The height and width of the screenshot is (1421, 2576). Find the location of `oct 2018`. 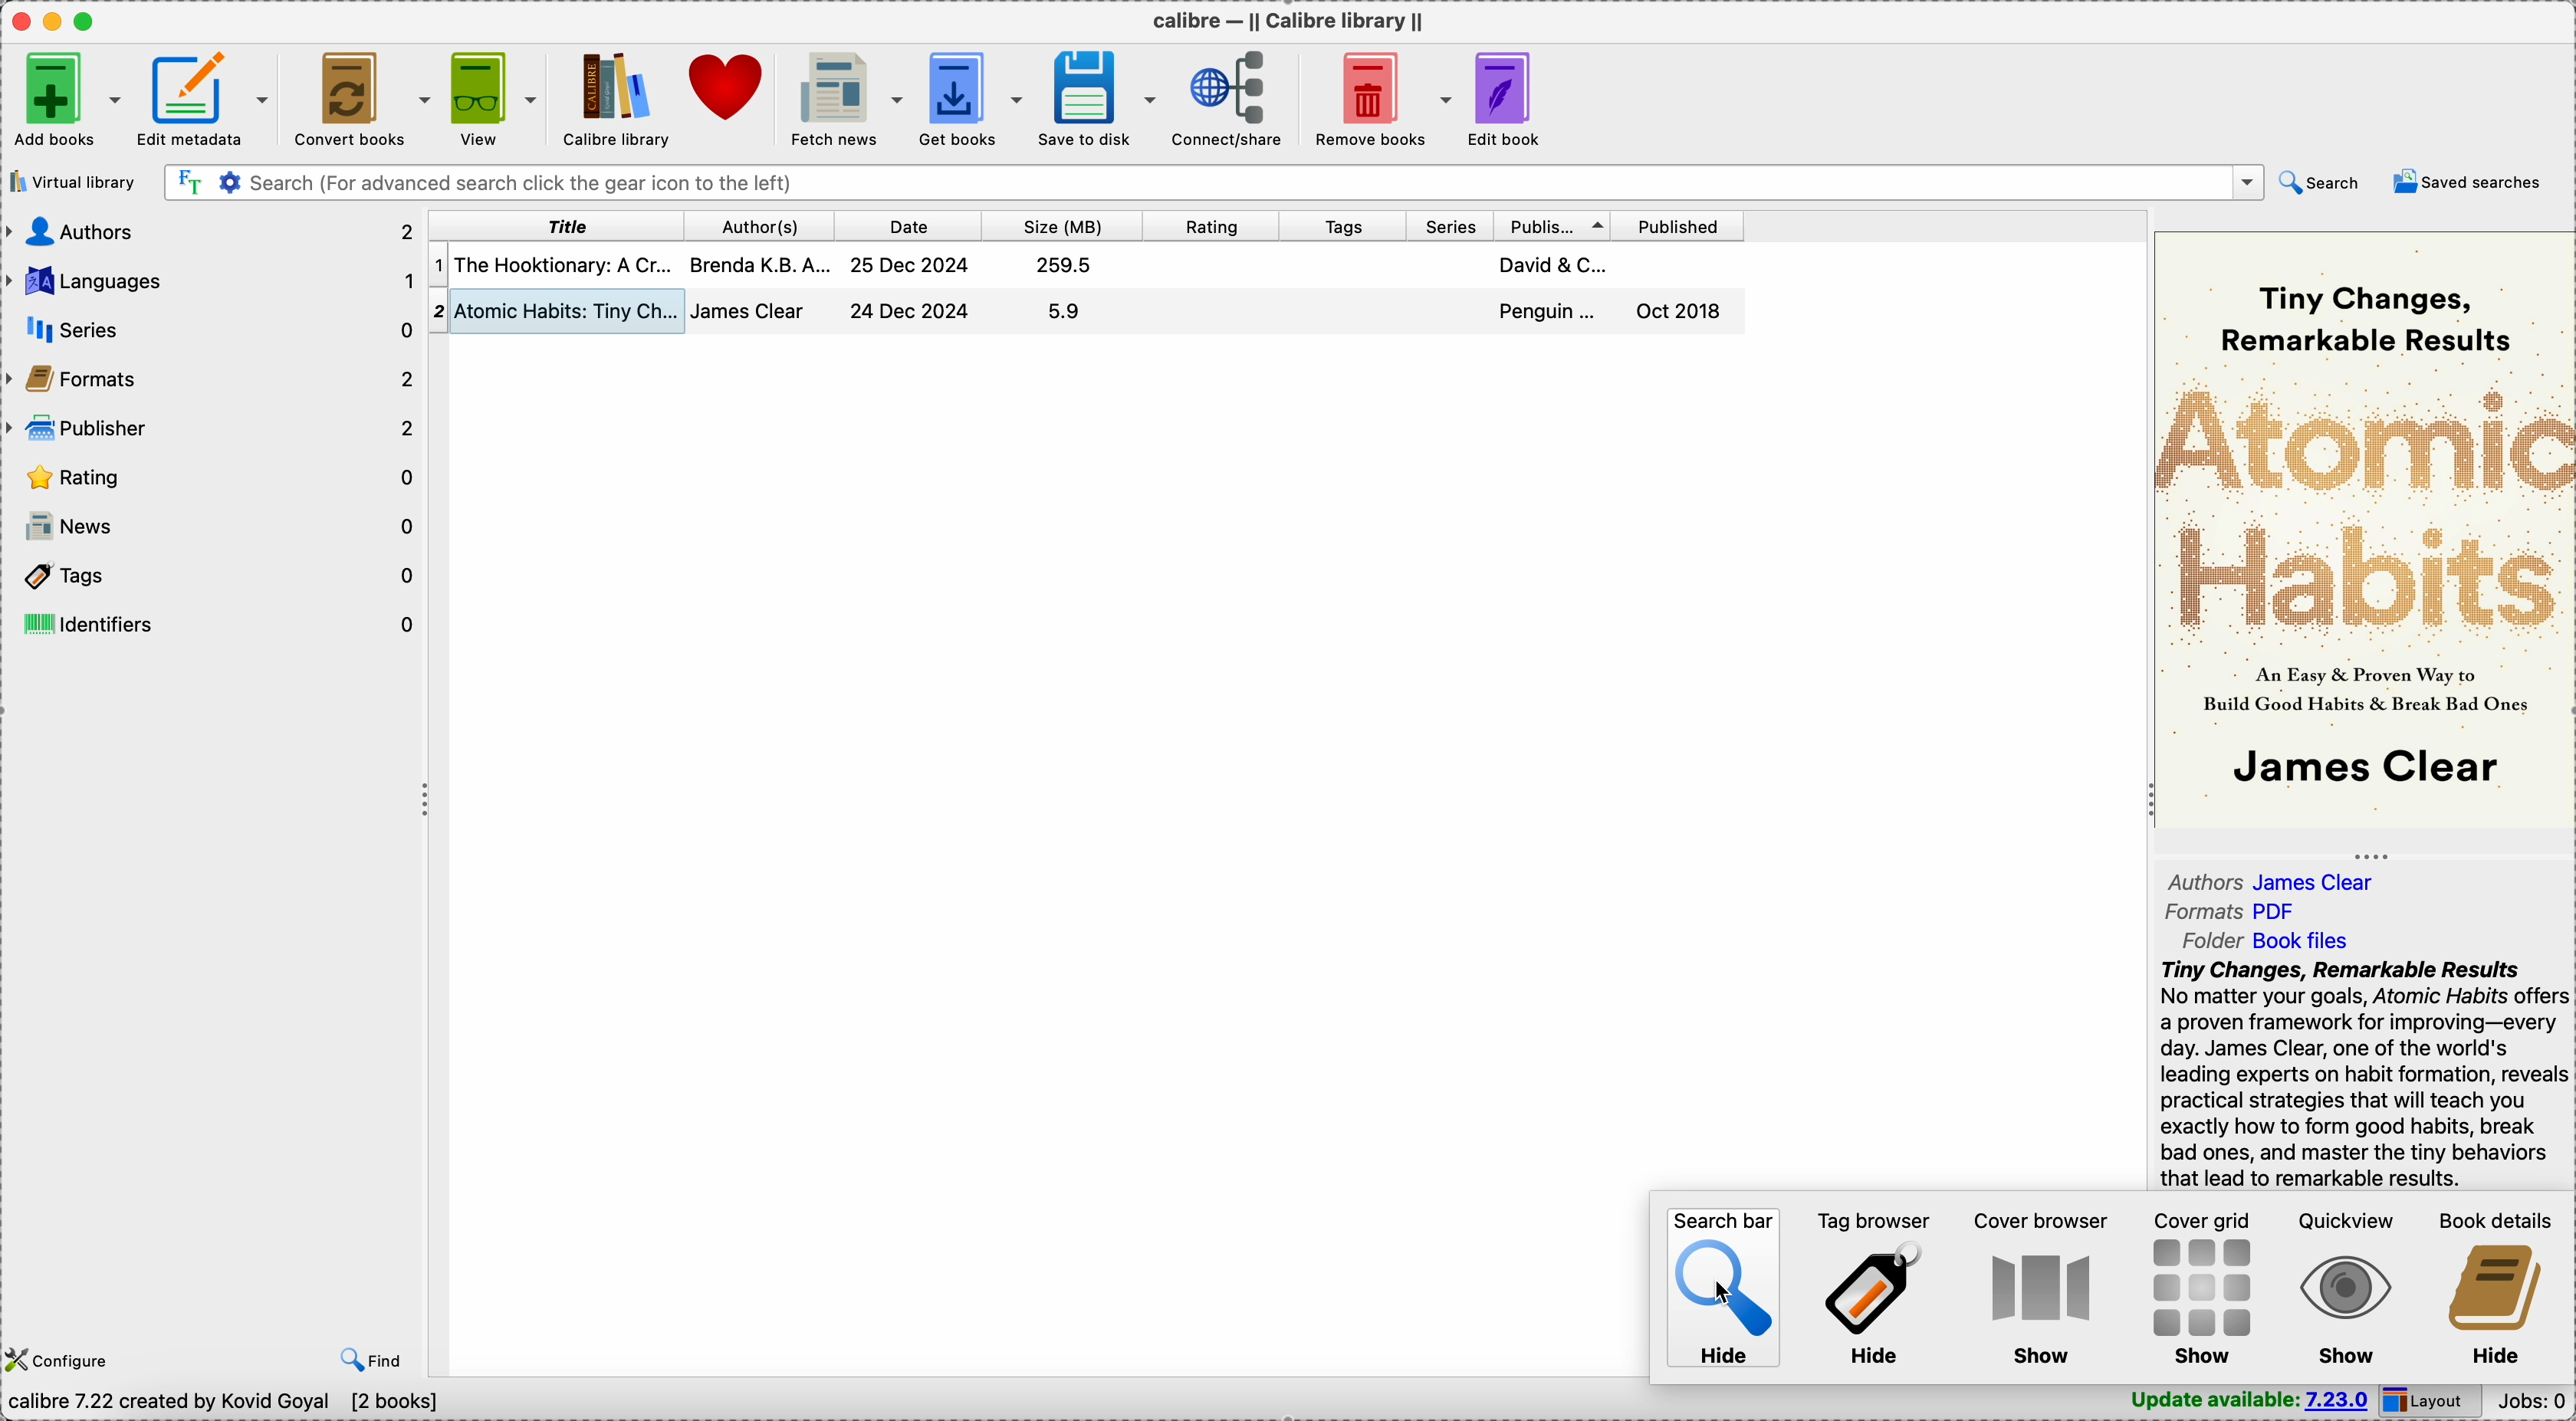

oct 2018 is located at coordinates (1678, 310).